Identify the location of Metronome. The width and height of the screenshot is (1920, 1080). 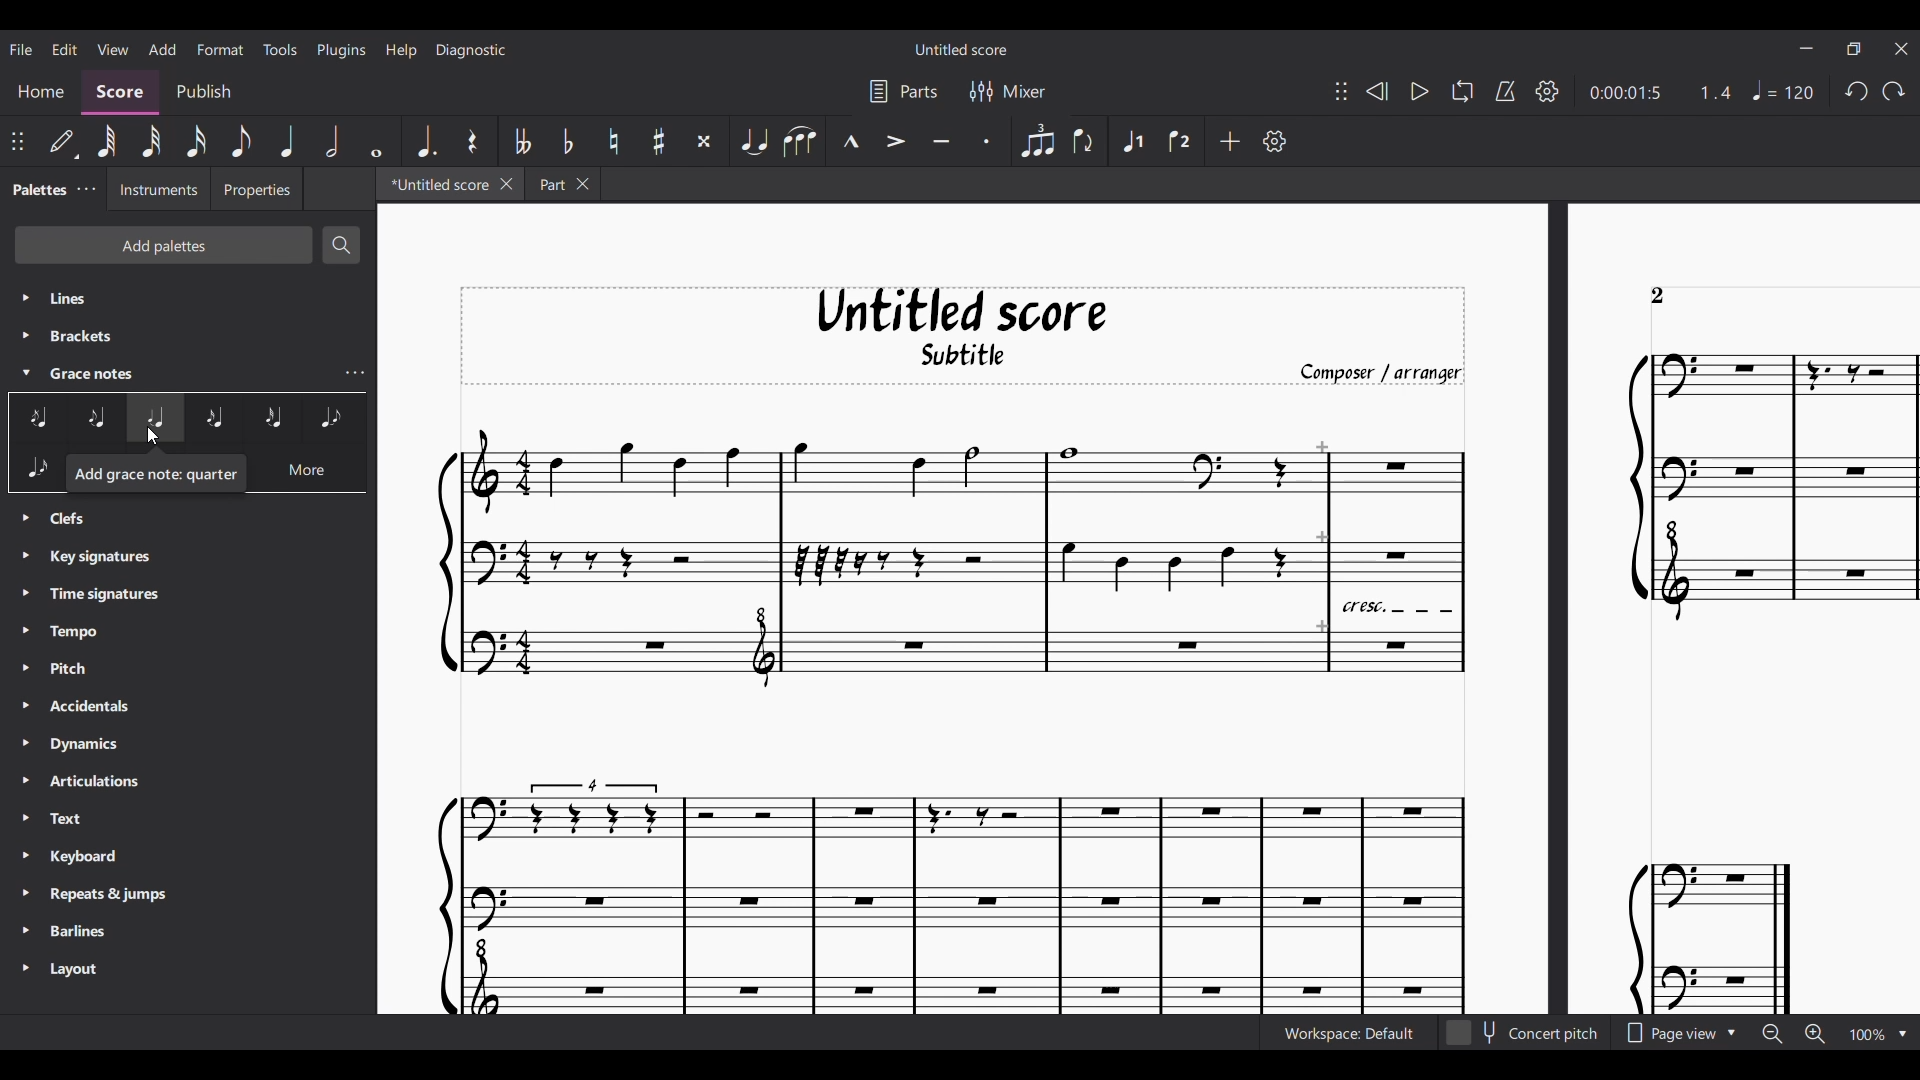
(1505, 91).